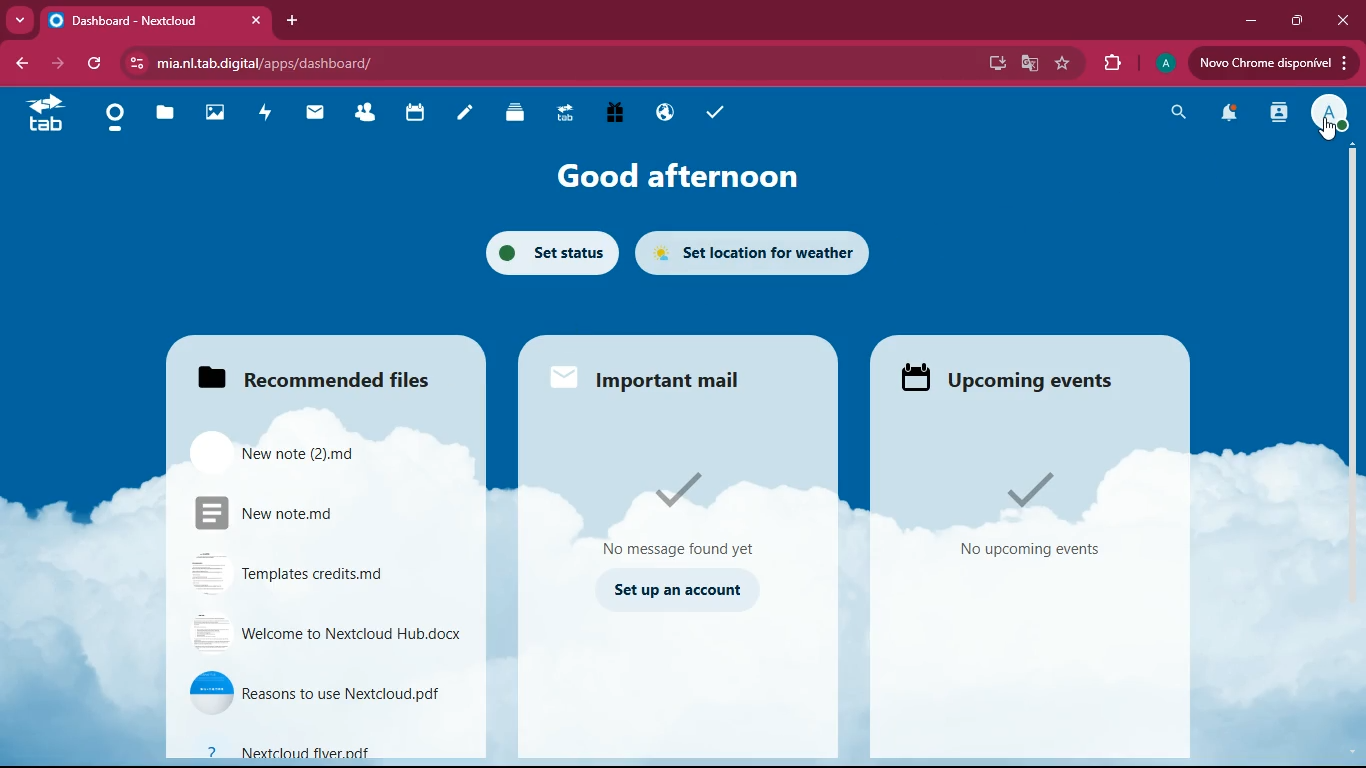  Describe the element at coordinates (21, 65) in the screenshot. I see `back` at that location.